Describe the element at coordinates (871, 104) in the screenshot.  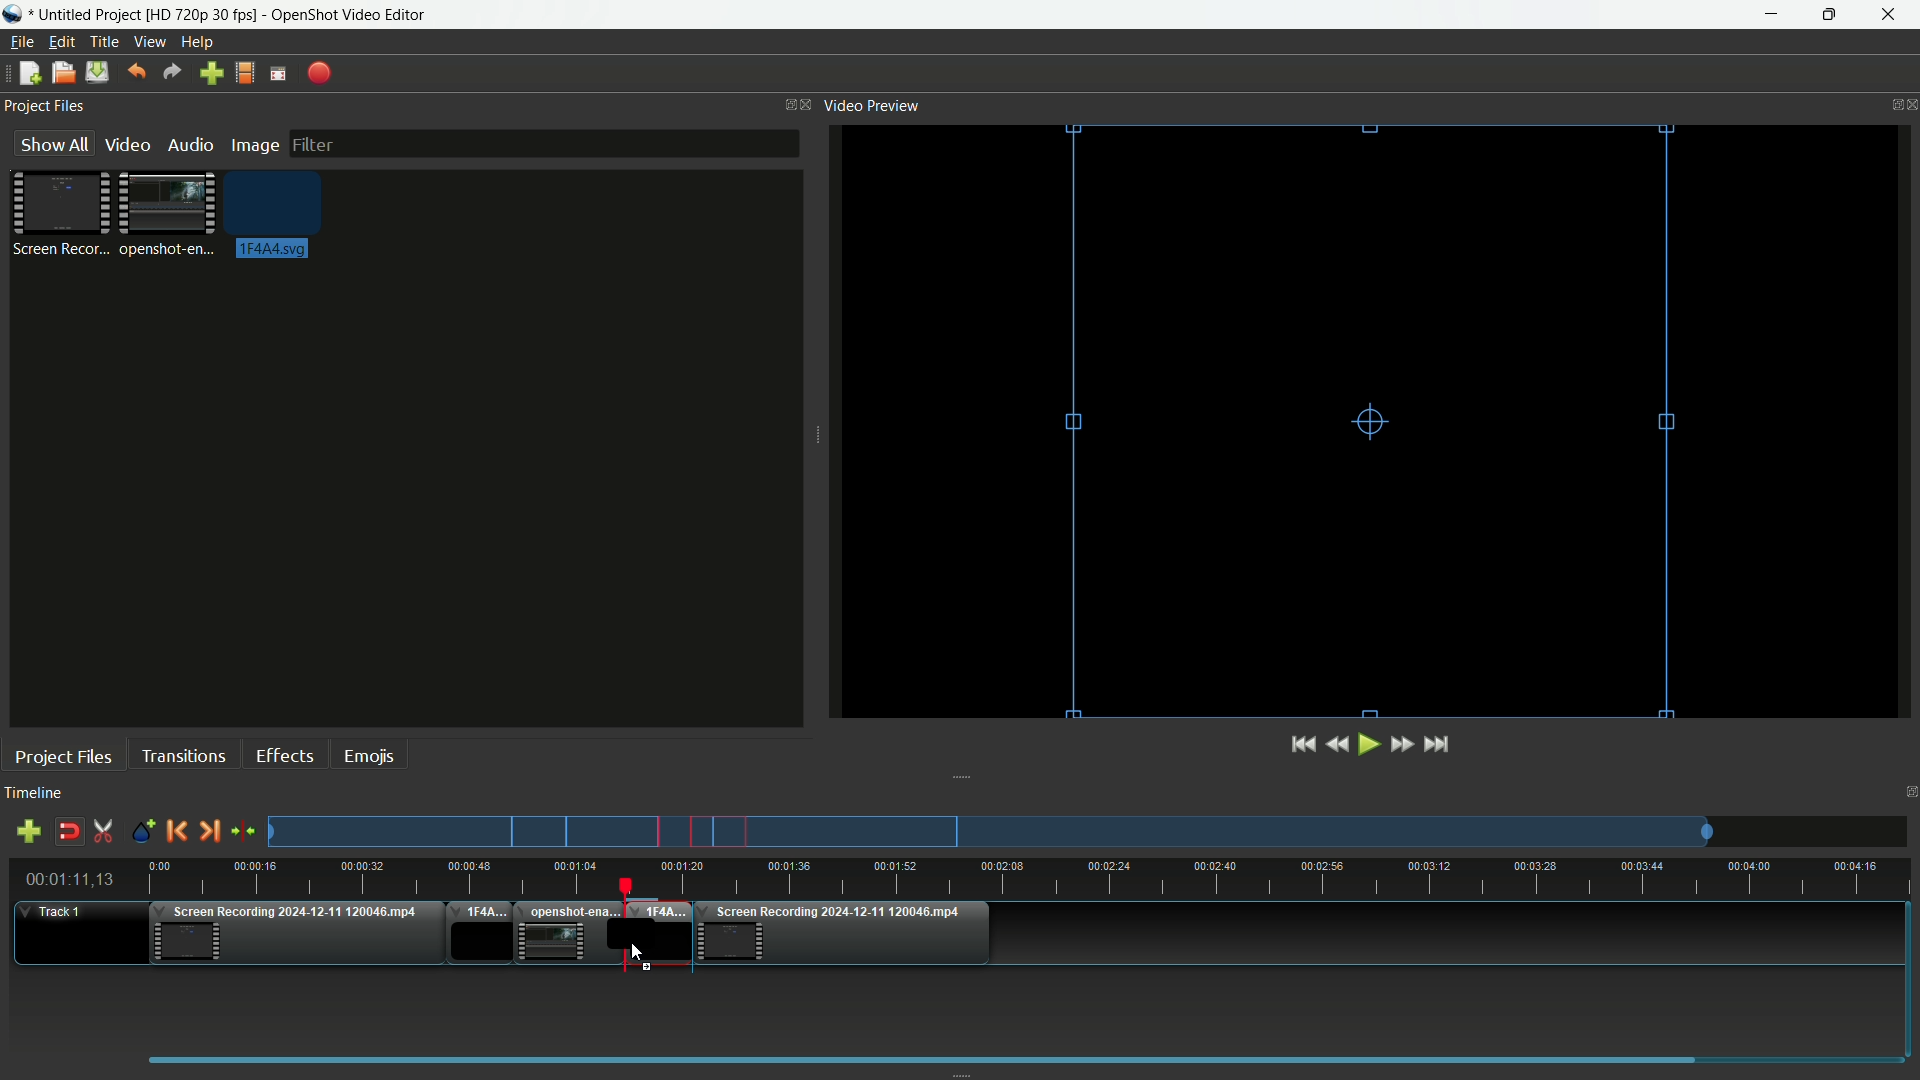
I see `Video preview` at that location.